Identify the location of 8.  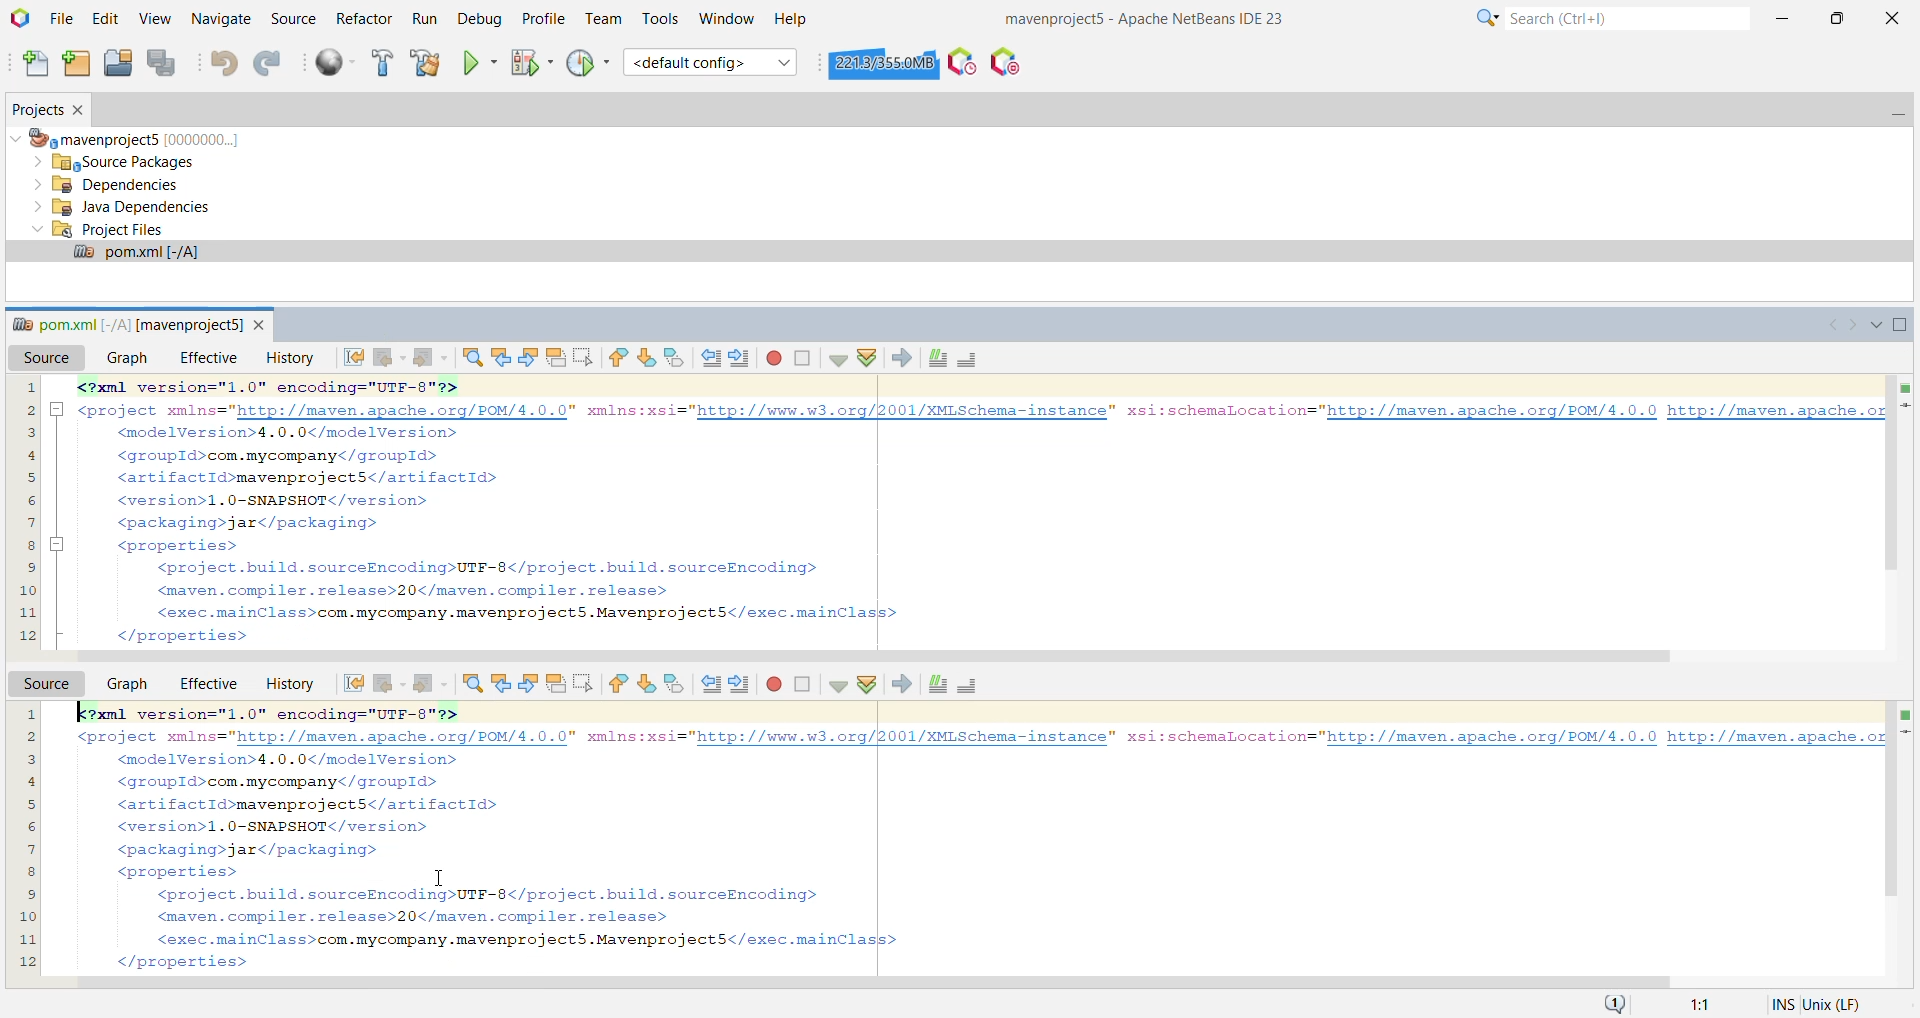
(28, 543).